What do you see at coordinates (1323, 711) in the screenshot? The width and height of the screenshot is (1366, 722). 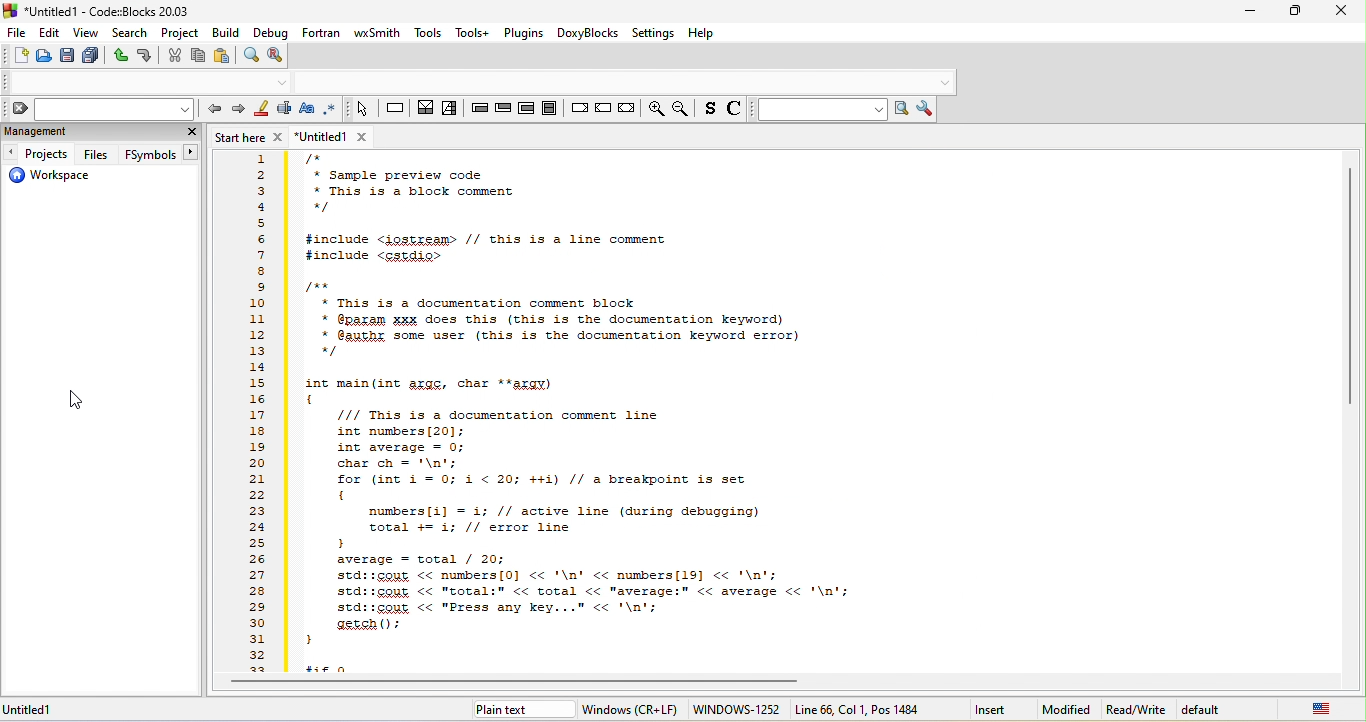 I see `united state` at bounding box center [1323, 711].